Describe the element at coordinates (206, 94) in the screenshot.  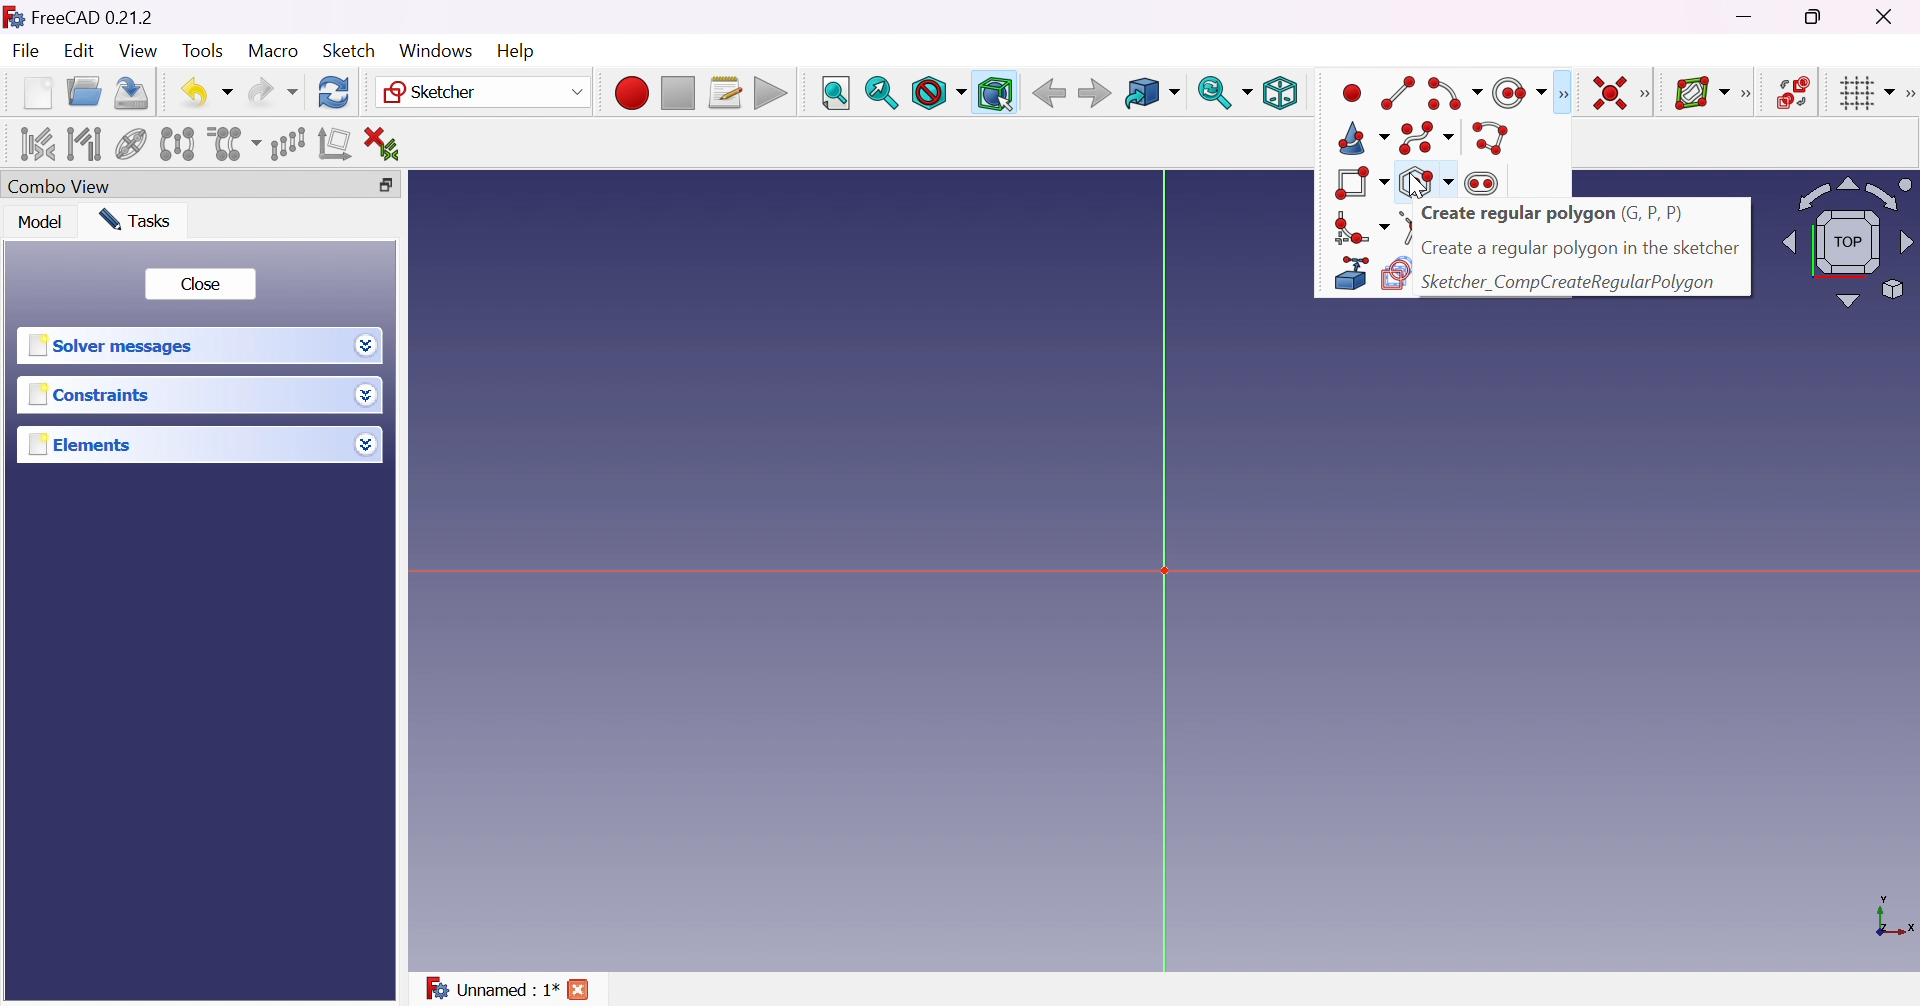
I see `Undo` at that location.